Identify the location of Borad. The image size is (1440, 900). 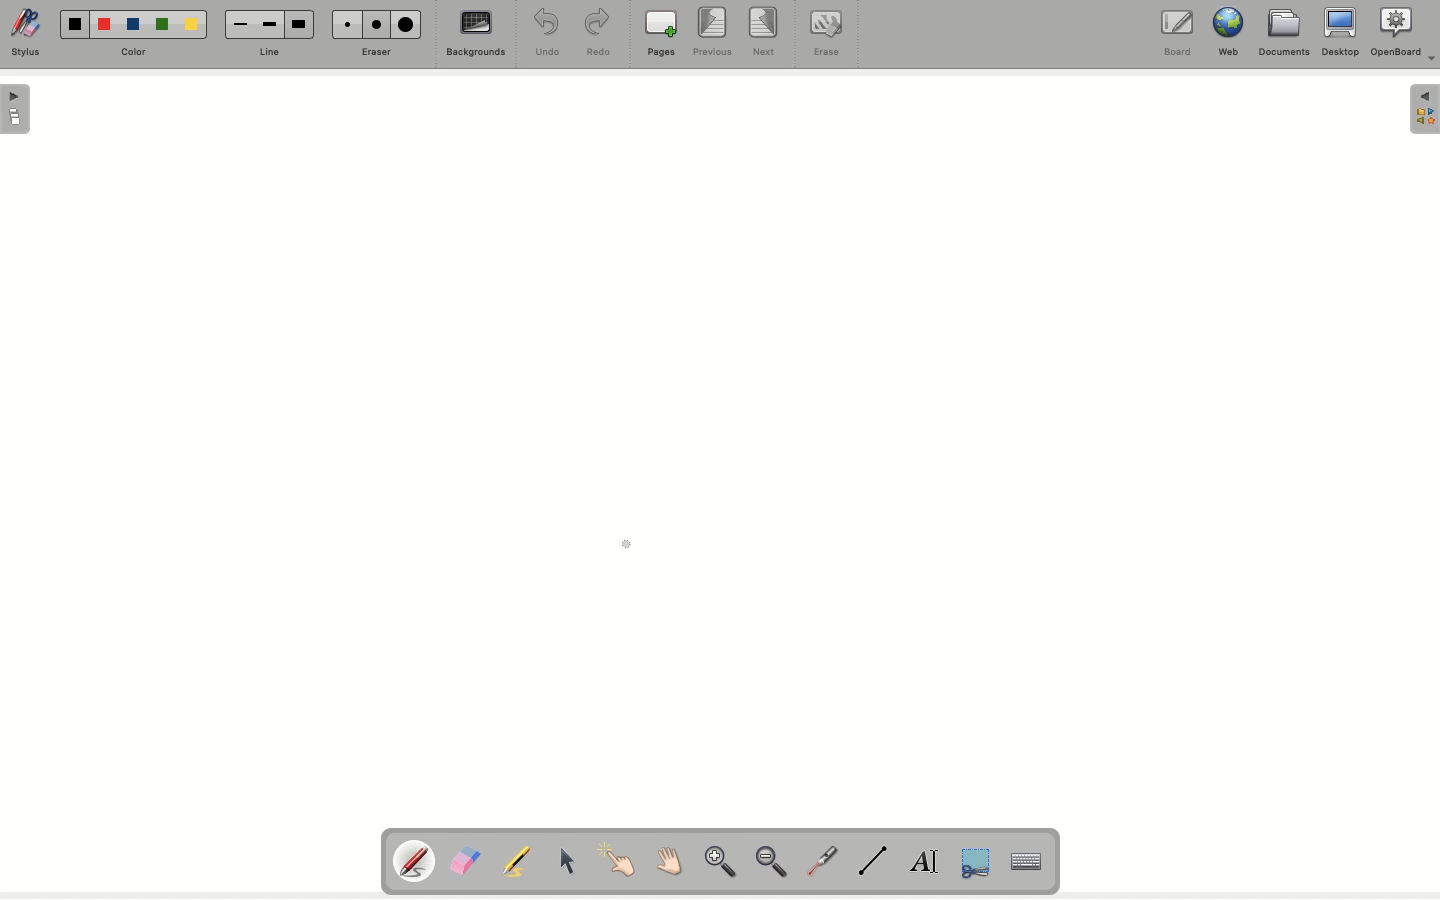
(1178, 36).